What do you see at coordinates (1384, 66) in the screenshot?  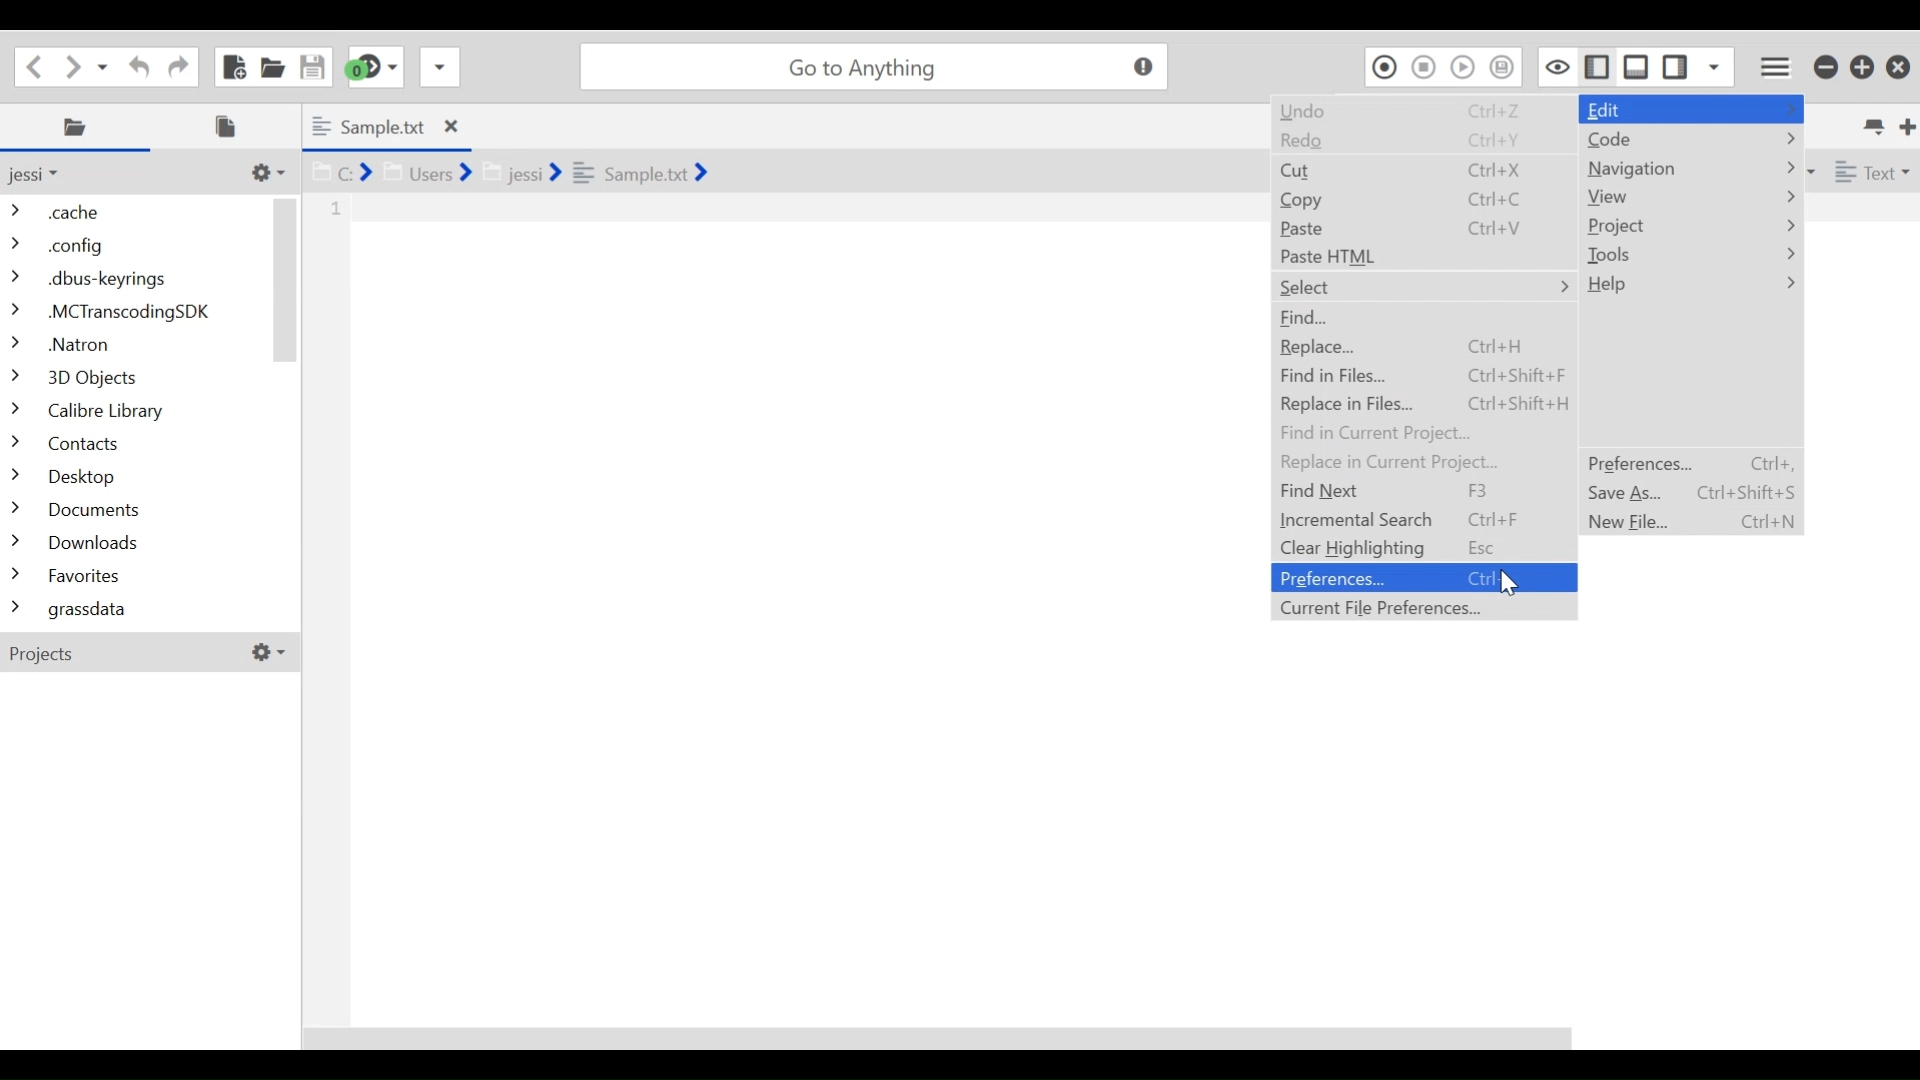 I see `Record Macro` at bounding box center [1384, 66].